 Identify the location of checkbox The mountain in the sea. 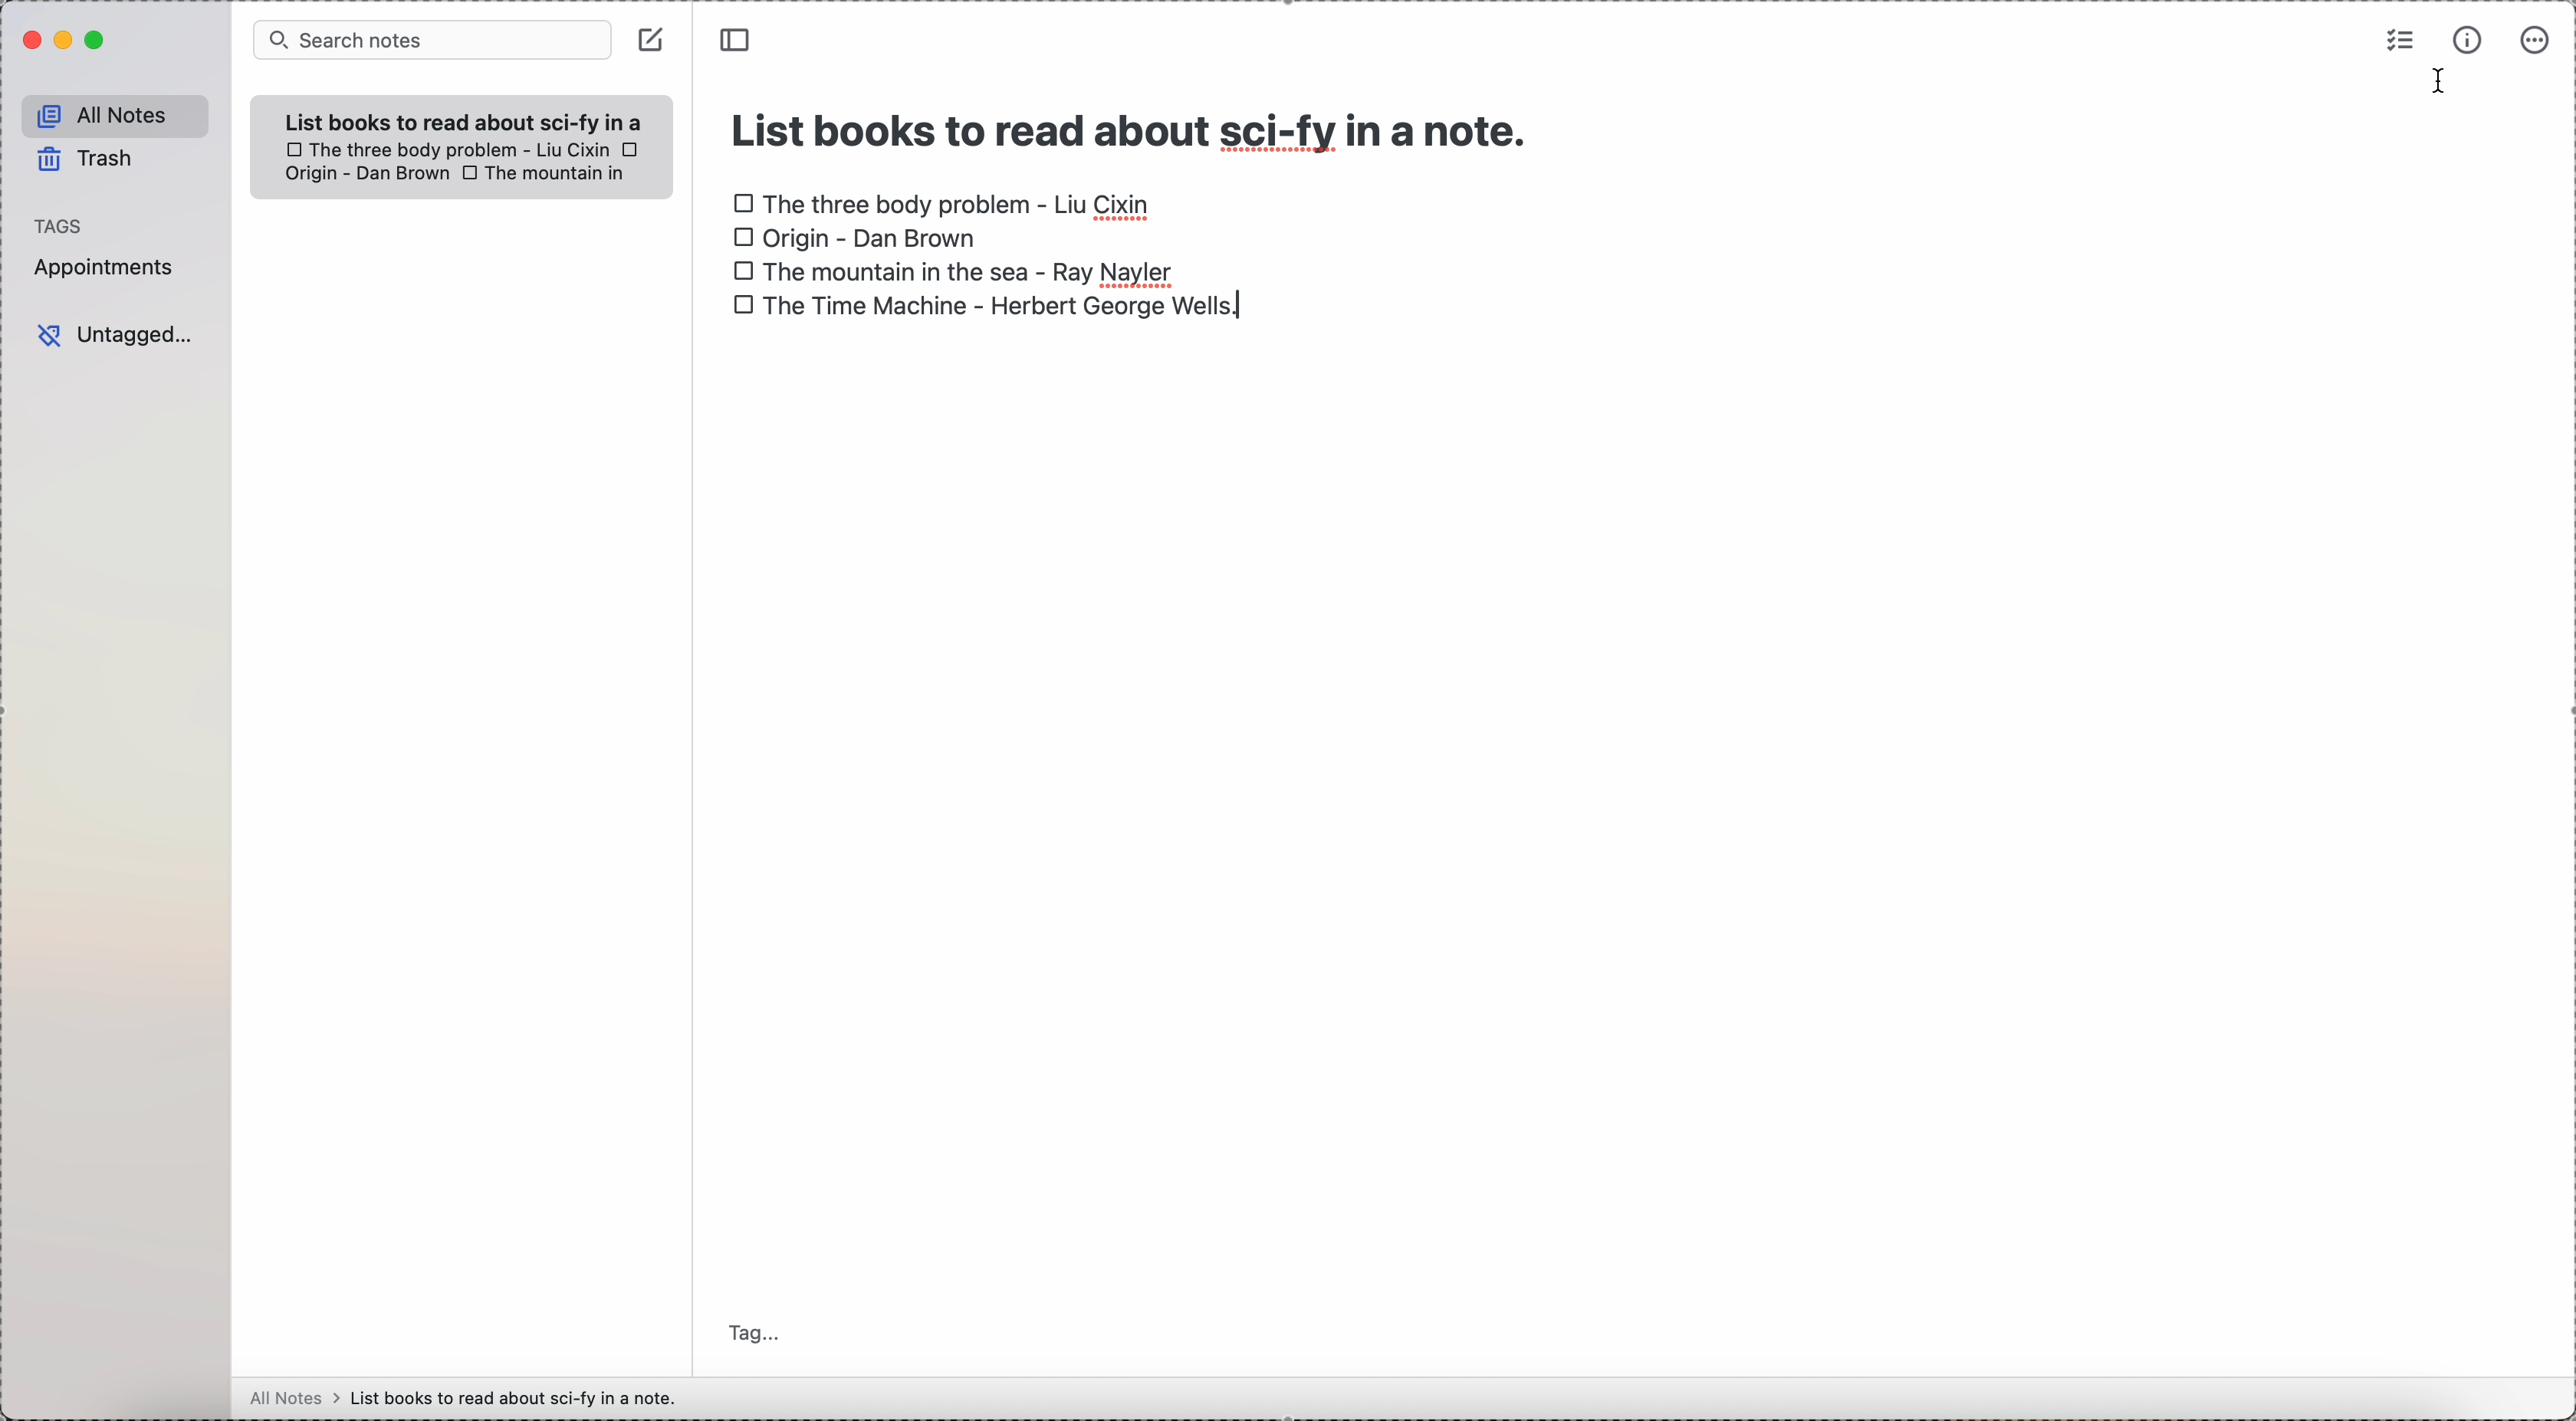
(952, 270).